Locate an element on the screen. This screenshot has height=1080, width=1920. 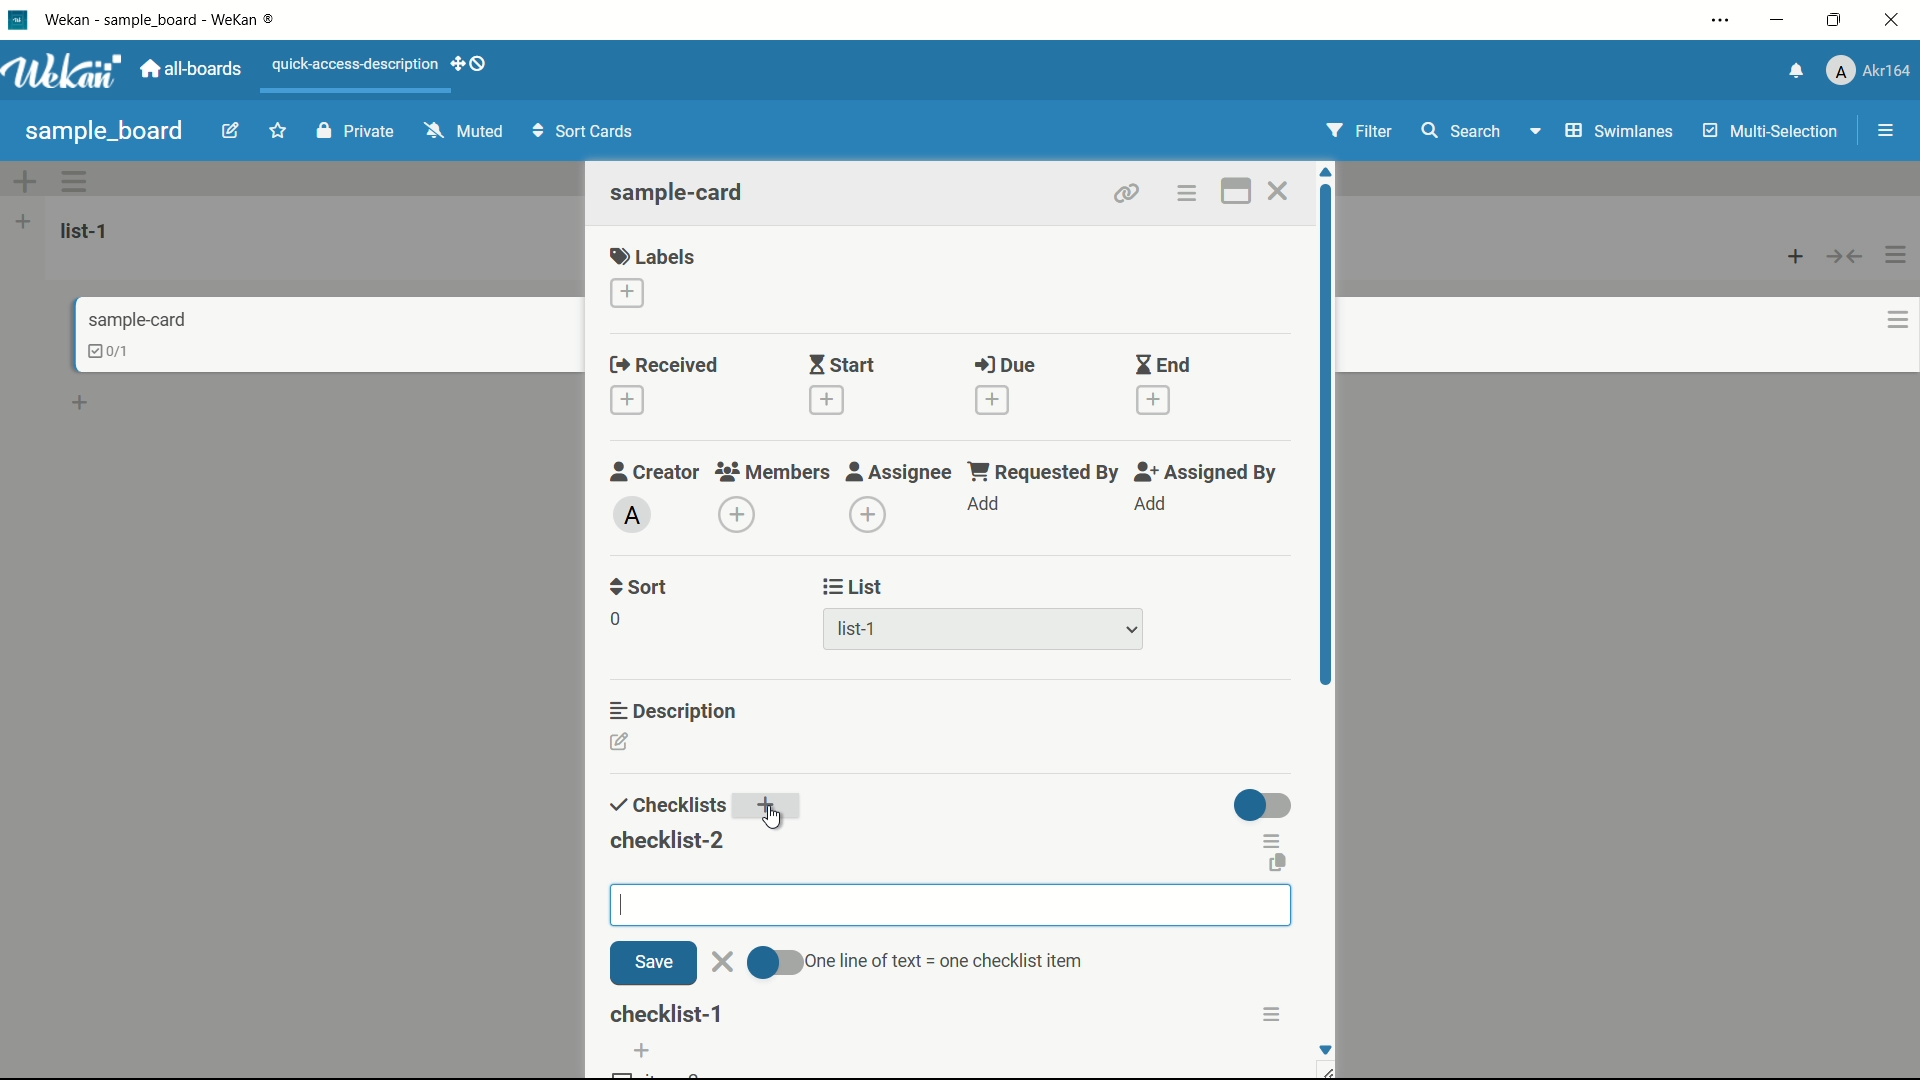
scroll up is located at coordinates (1328, 172).